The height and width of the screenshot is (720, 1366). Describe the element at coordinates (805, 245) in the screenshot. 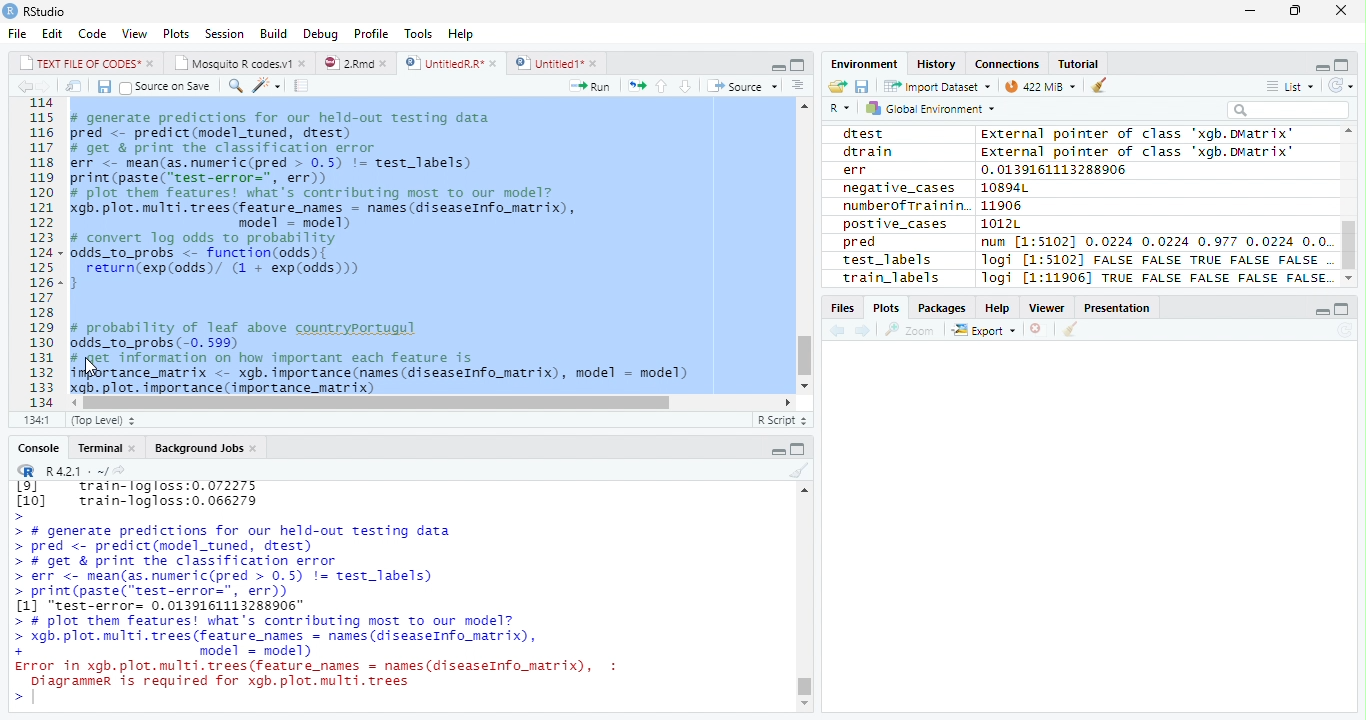

I see `Scroll` at that location.